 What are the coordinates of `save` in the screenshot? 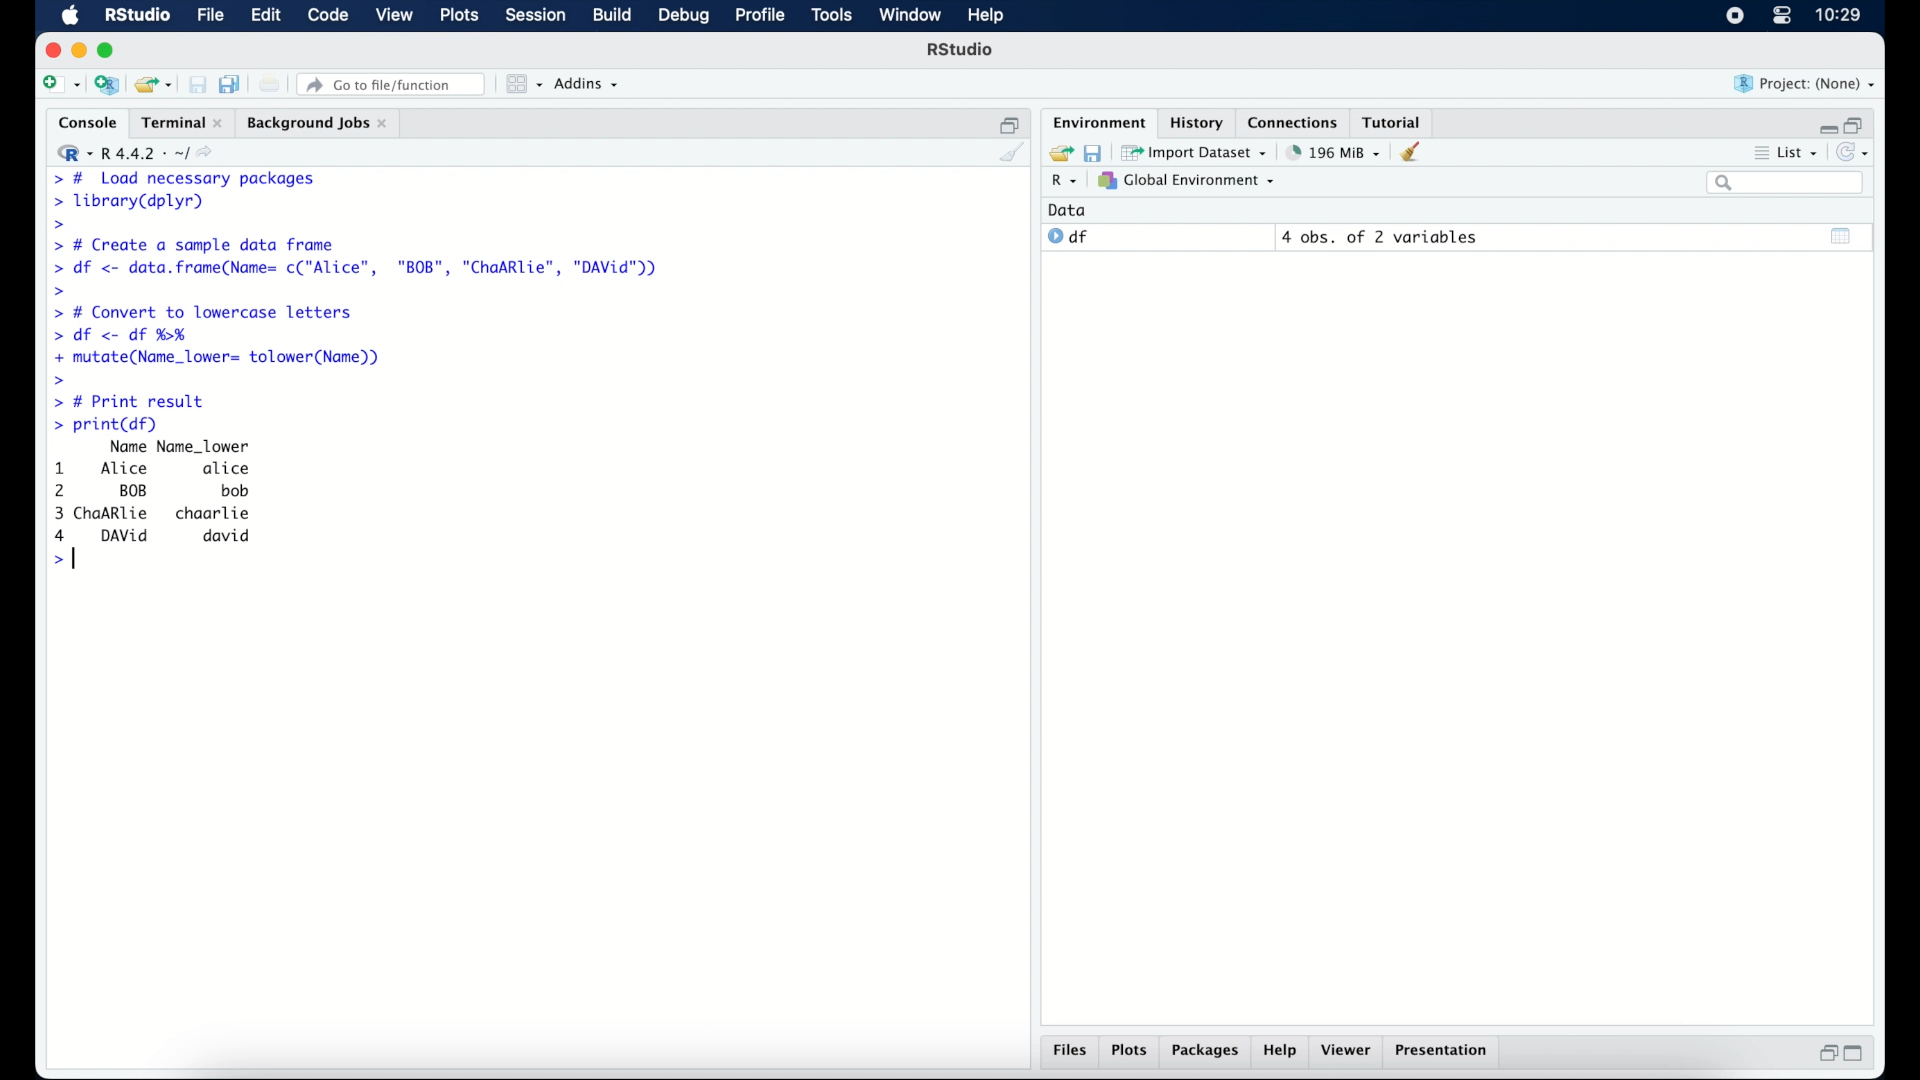 It's located at (197, 84).